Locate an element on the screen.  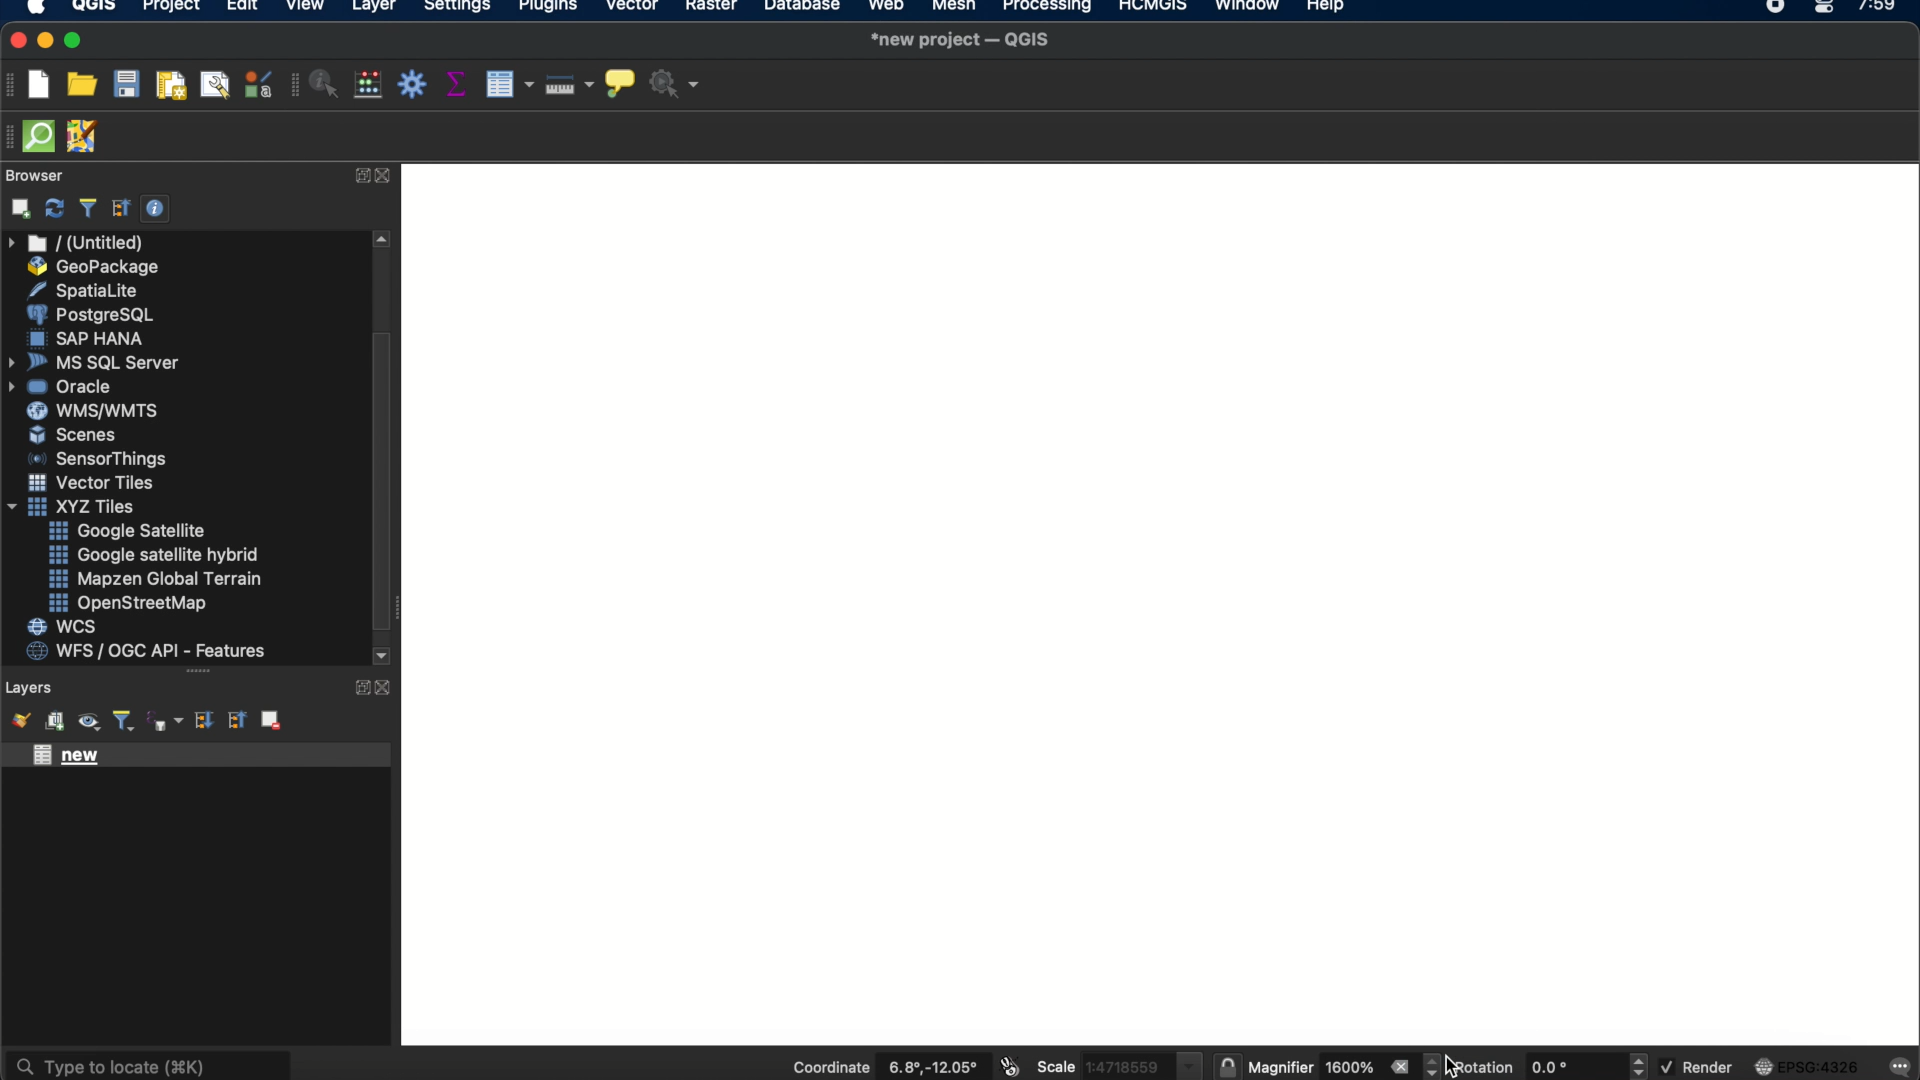
window is located at coordinates (1251, 8).